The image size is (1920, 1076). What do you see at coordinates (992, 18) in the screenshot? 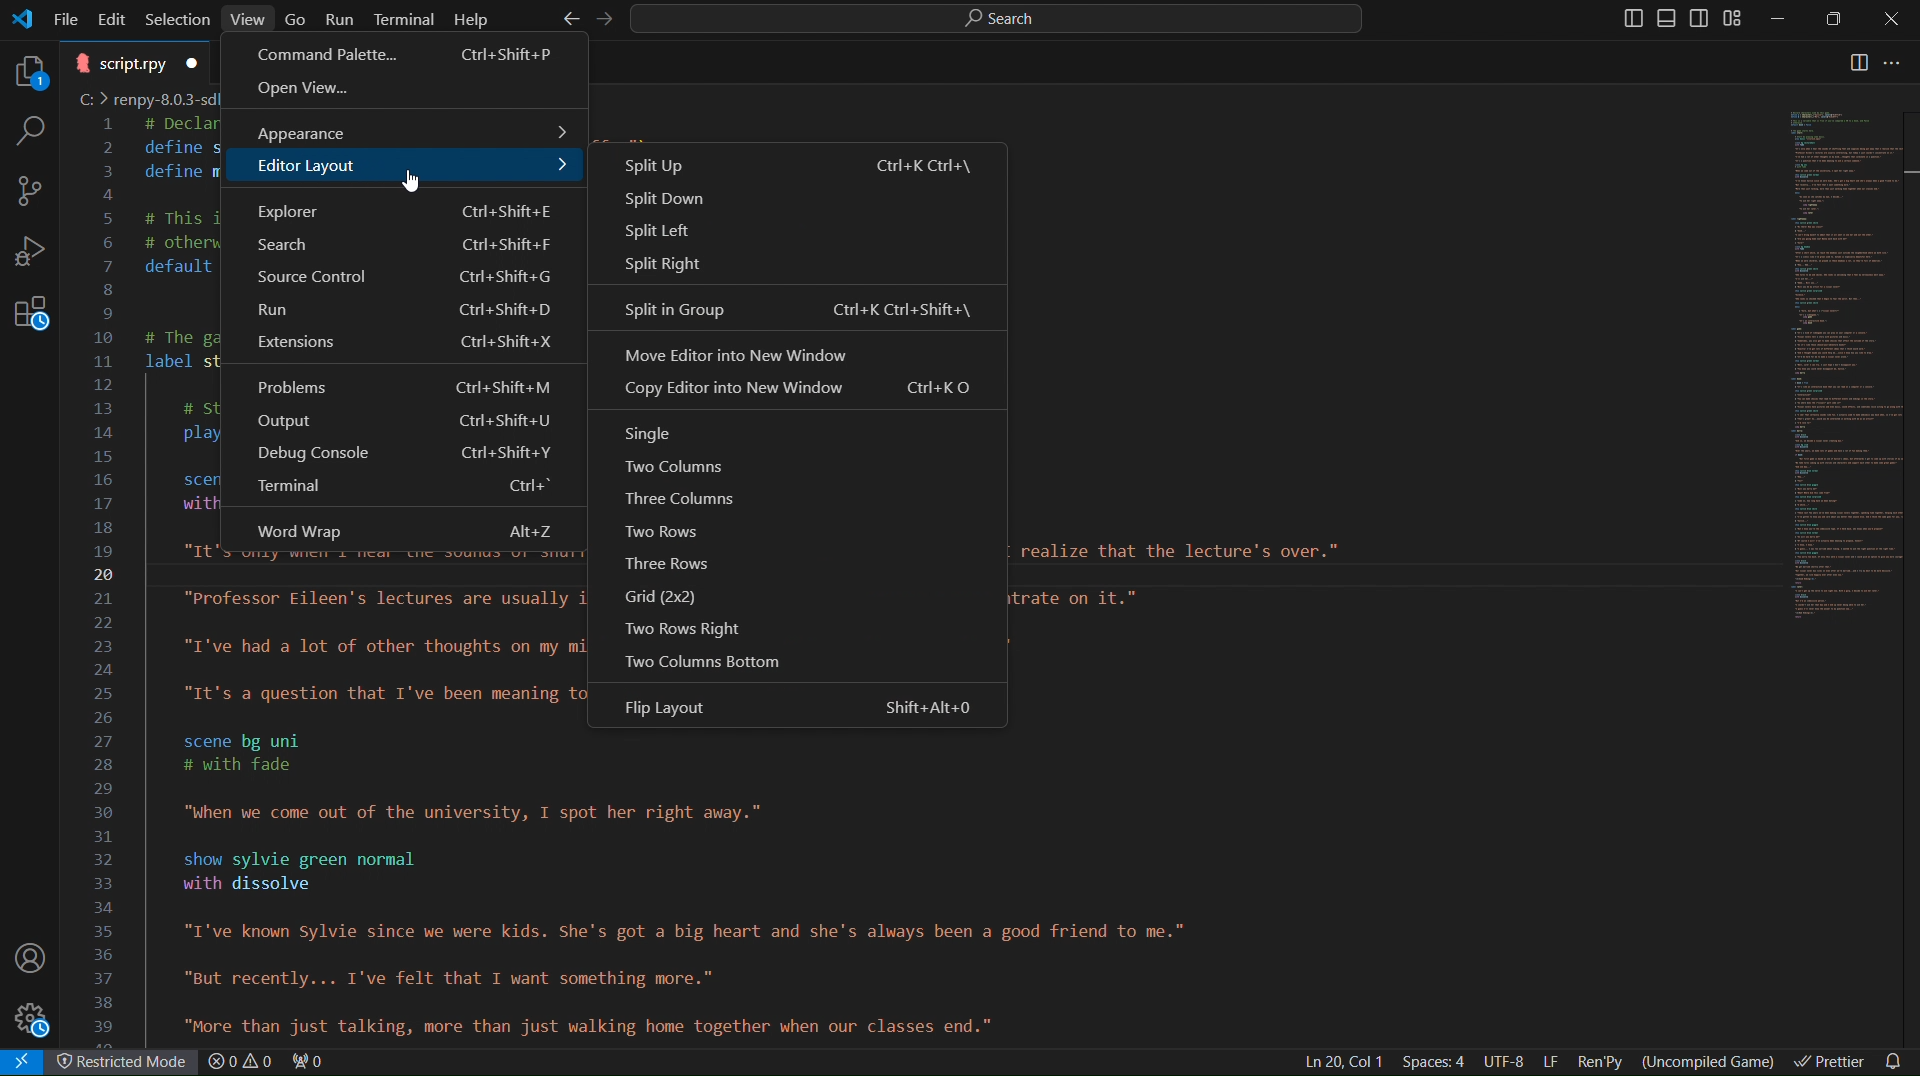
I see `Search bar` at bounding box center [992, 18].